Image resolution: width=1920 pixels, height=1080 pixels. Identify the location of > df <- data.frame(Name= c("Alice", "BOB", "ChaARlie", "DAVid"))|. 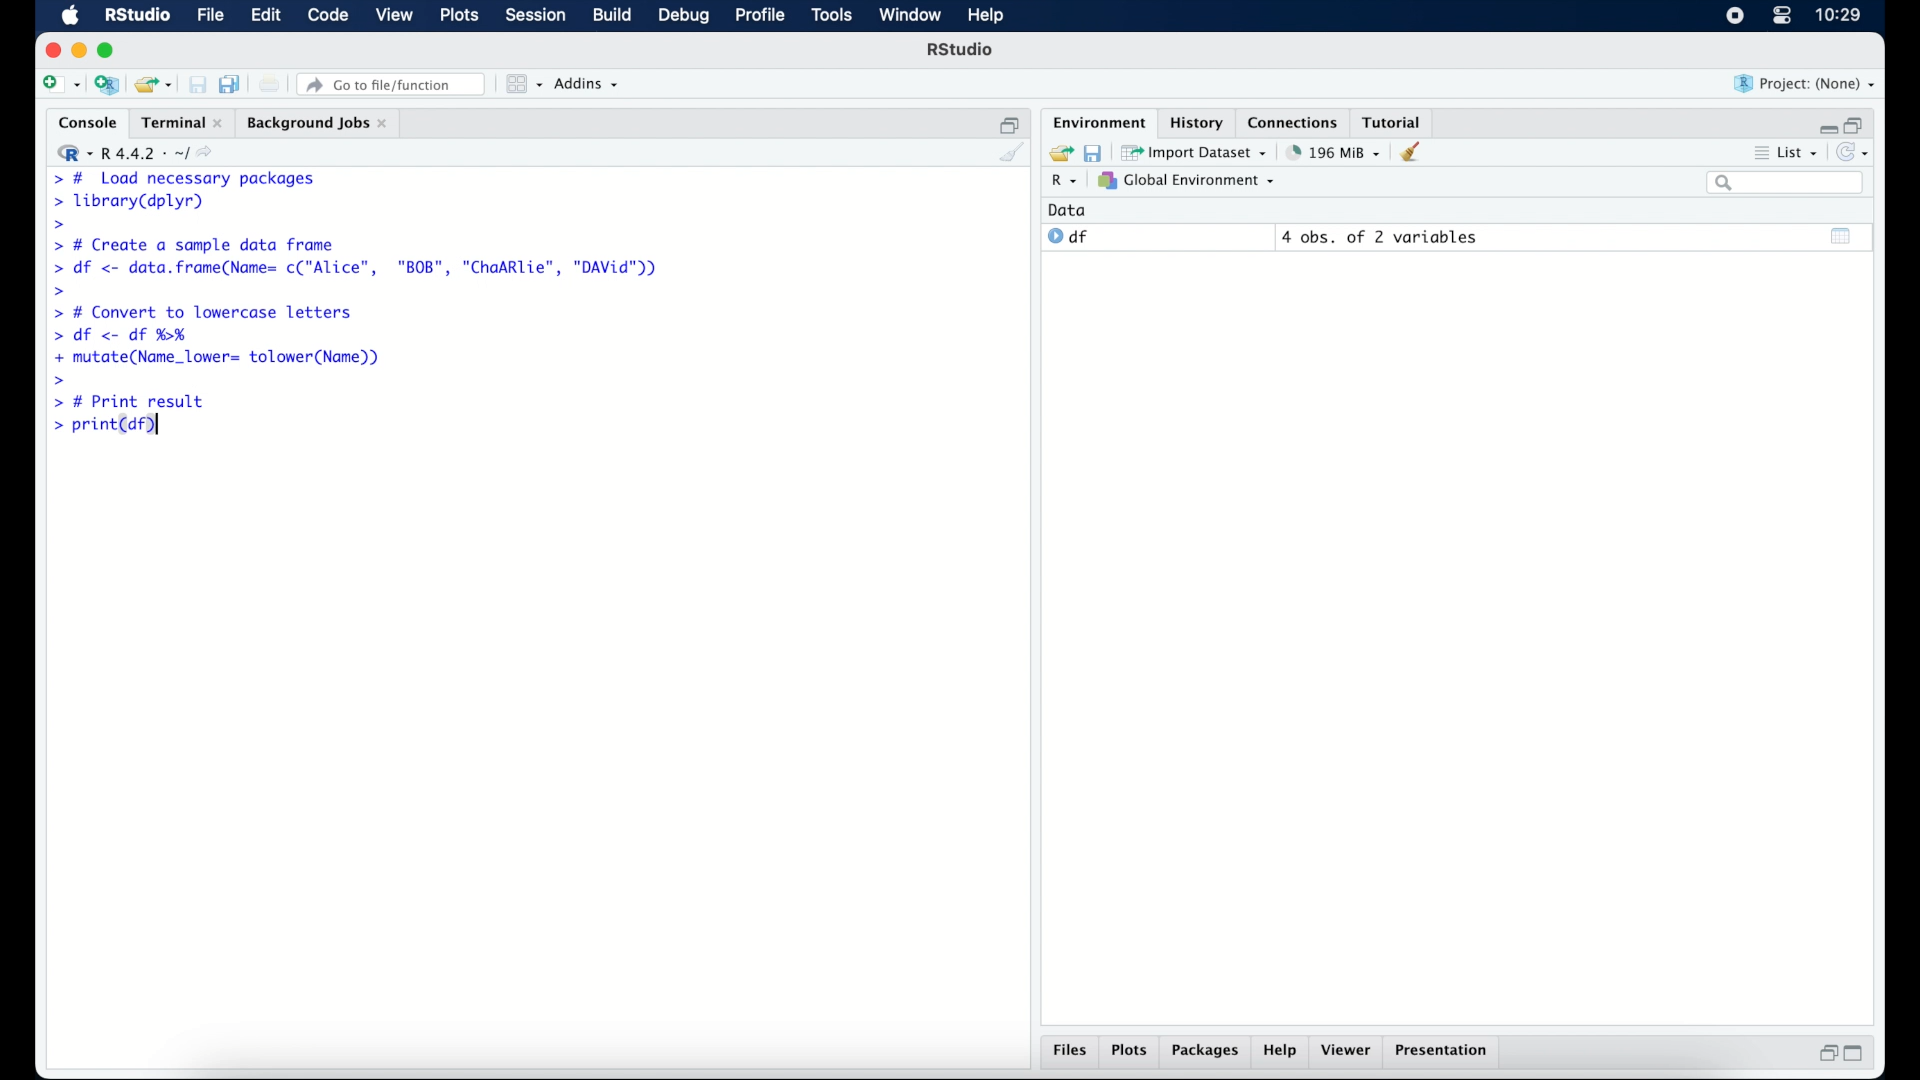
(361, 269).